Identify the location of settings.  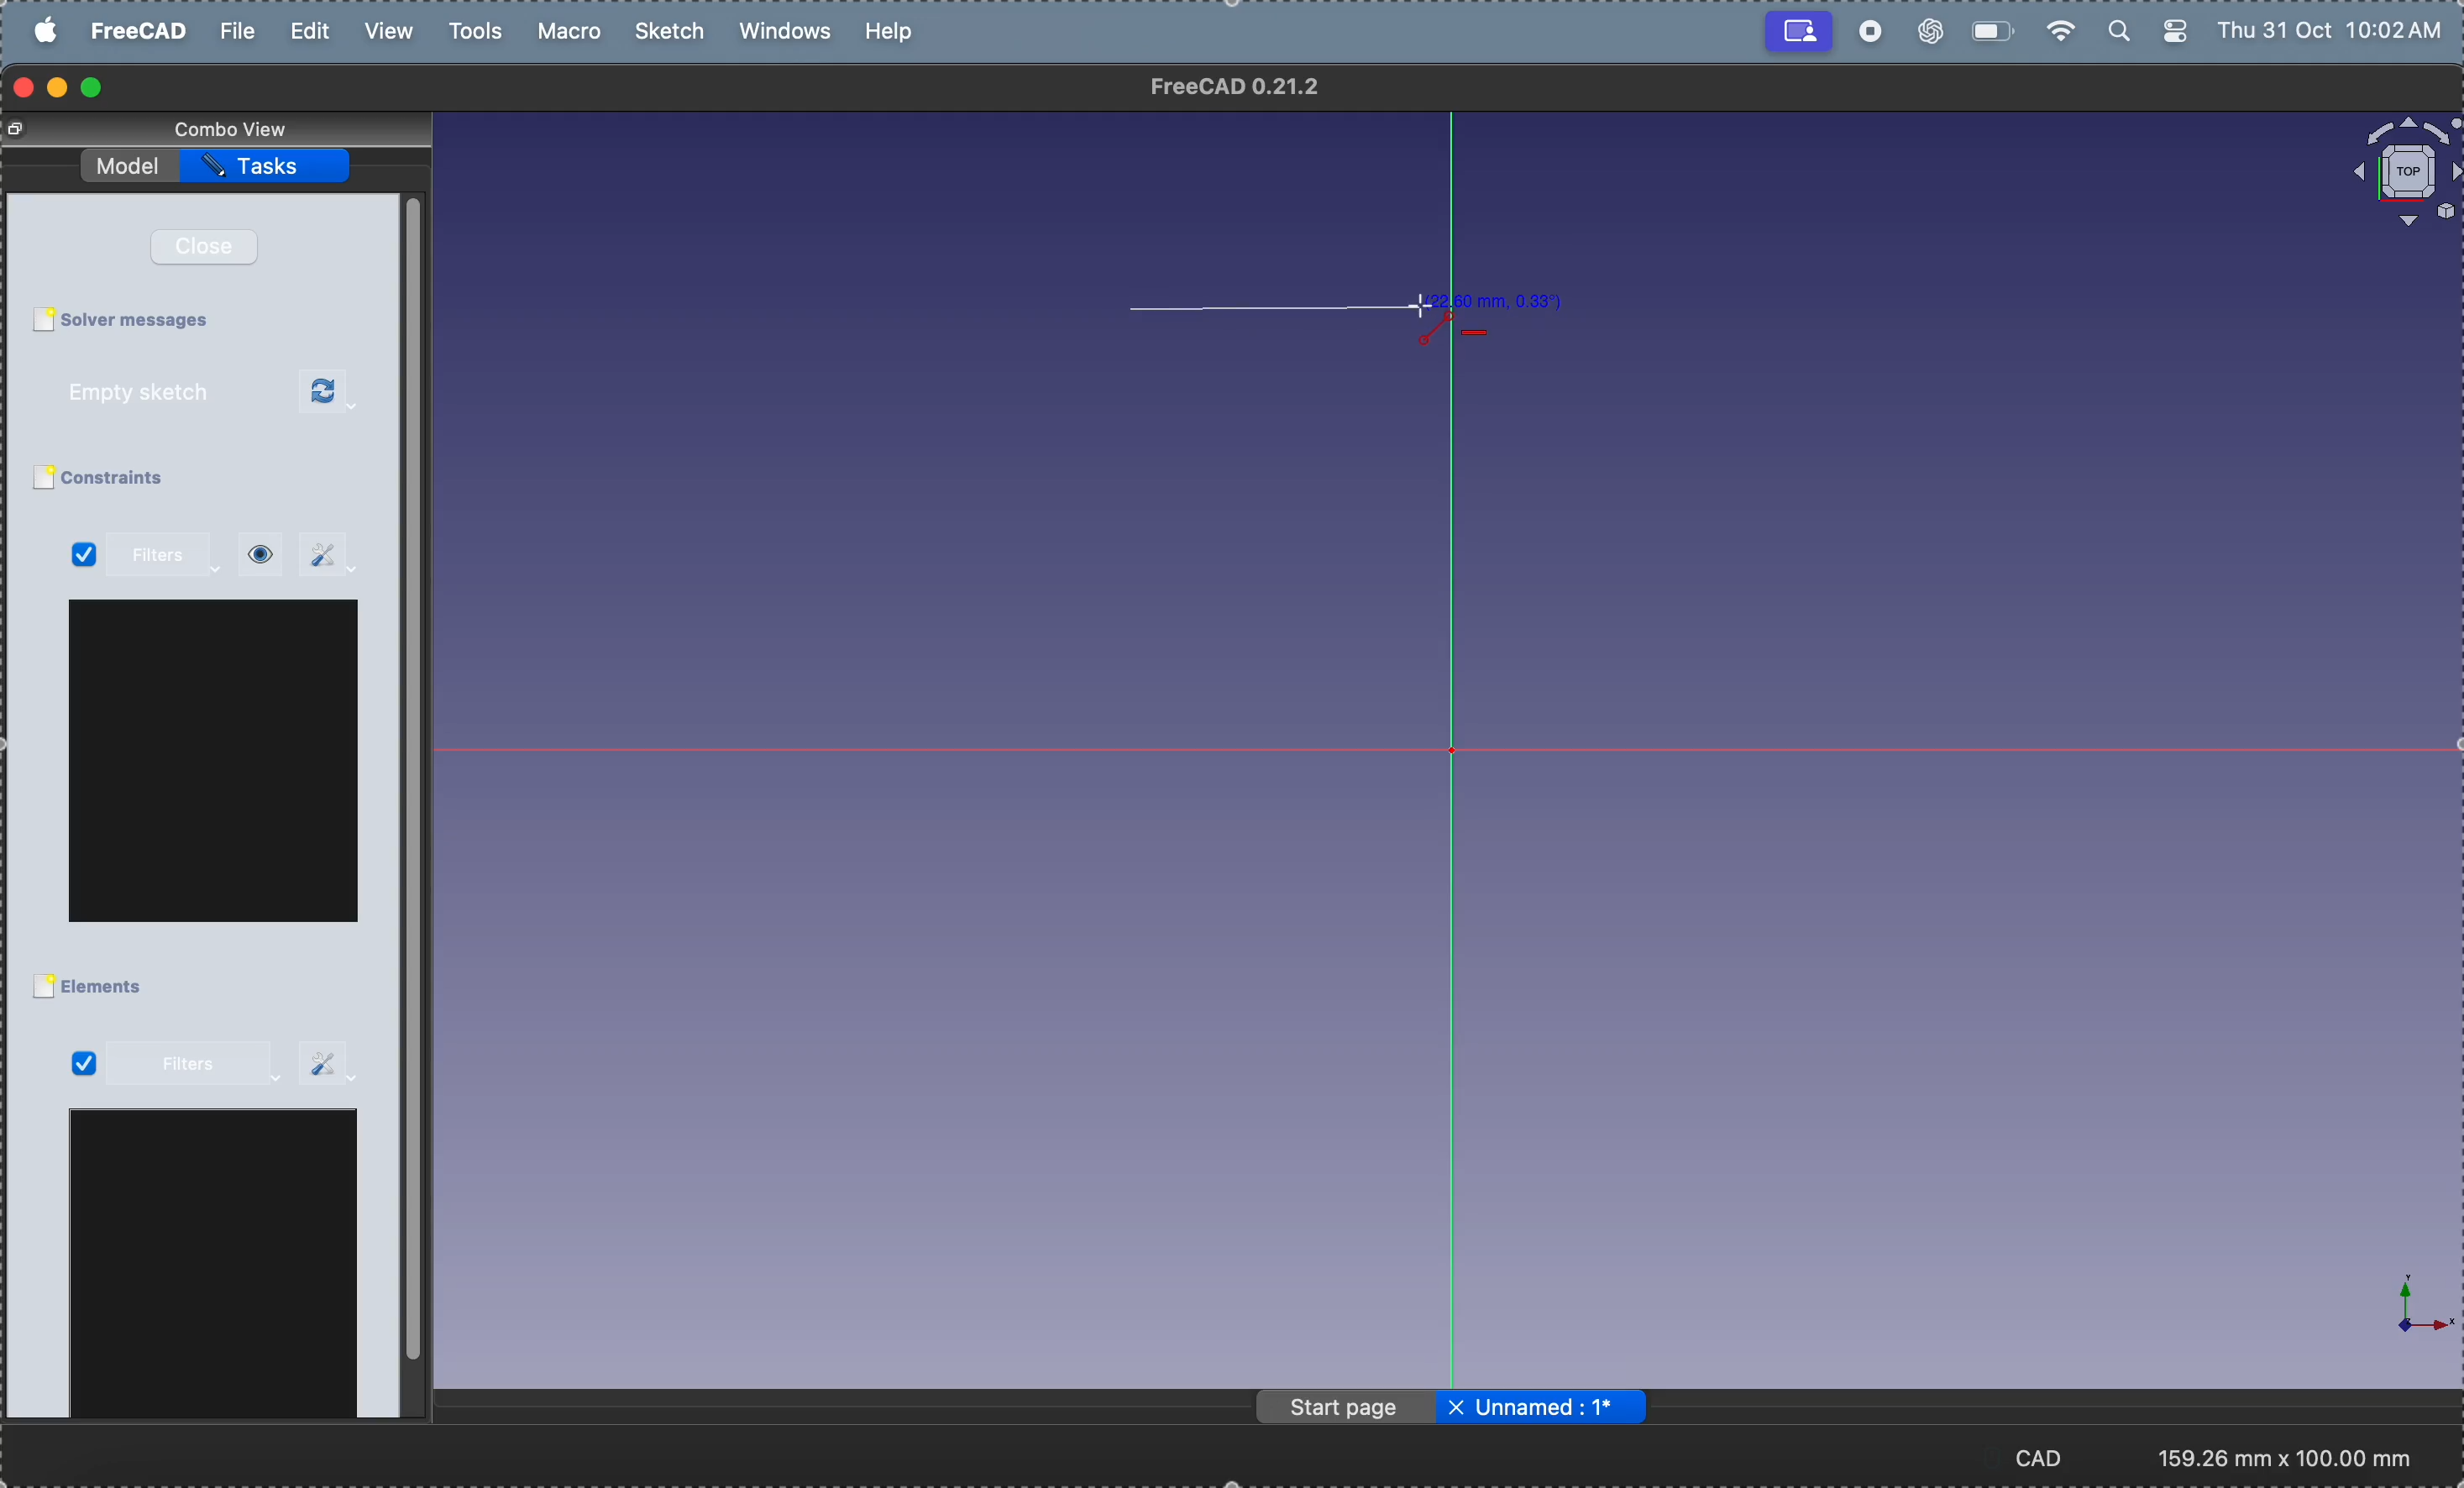
(329, 555).